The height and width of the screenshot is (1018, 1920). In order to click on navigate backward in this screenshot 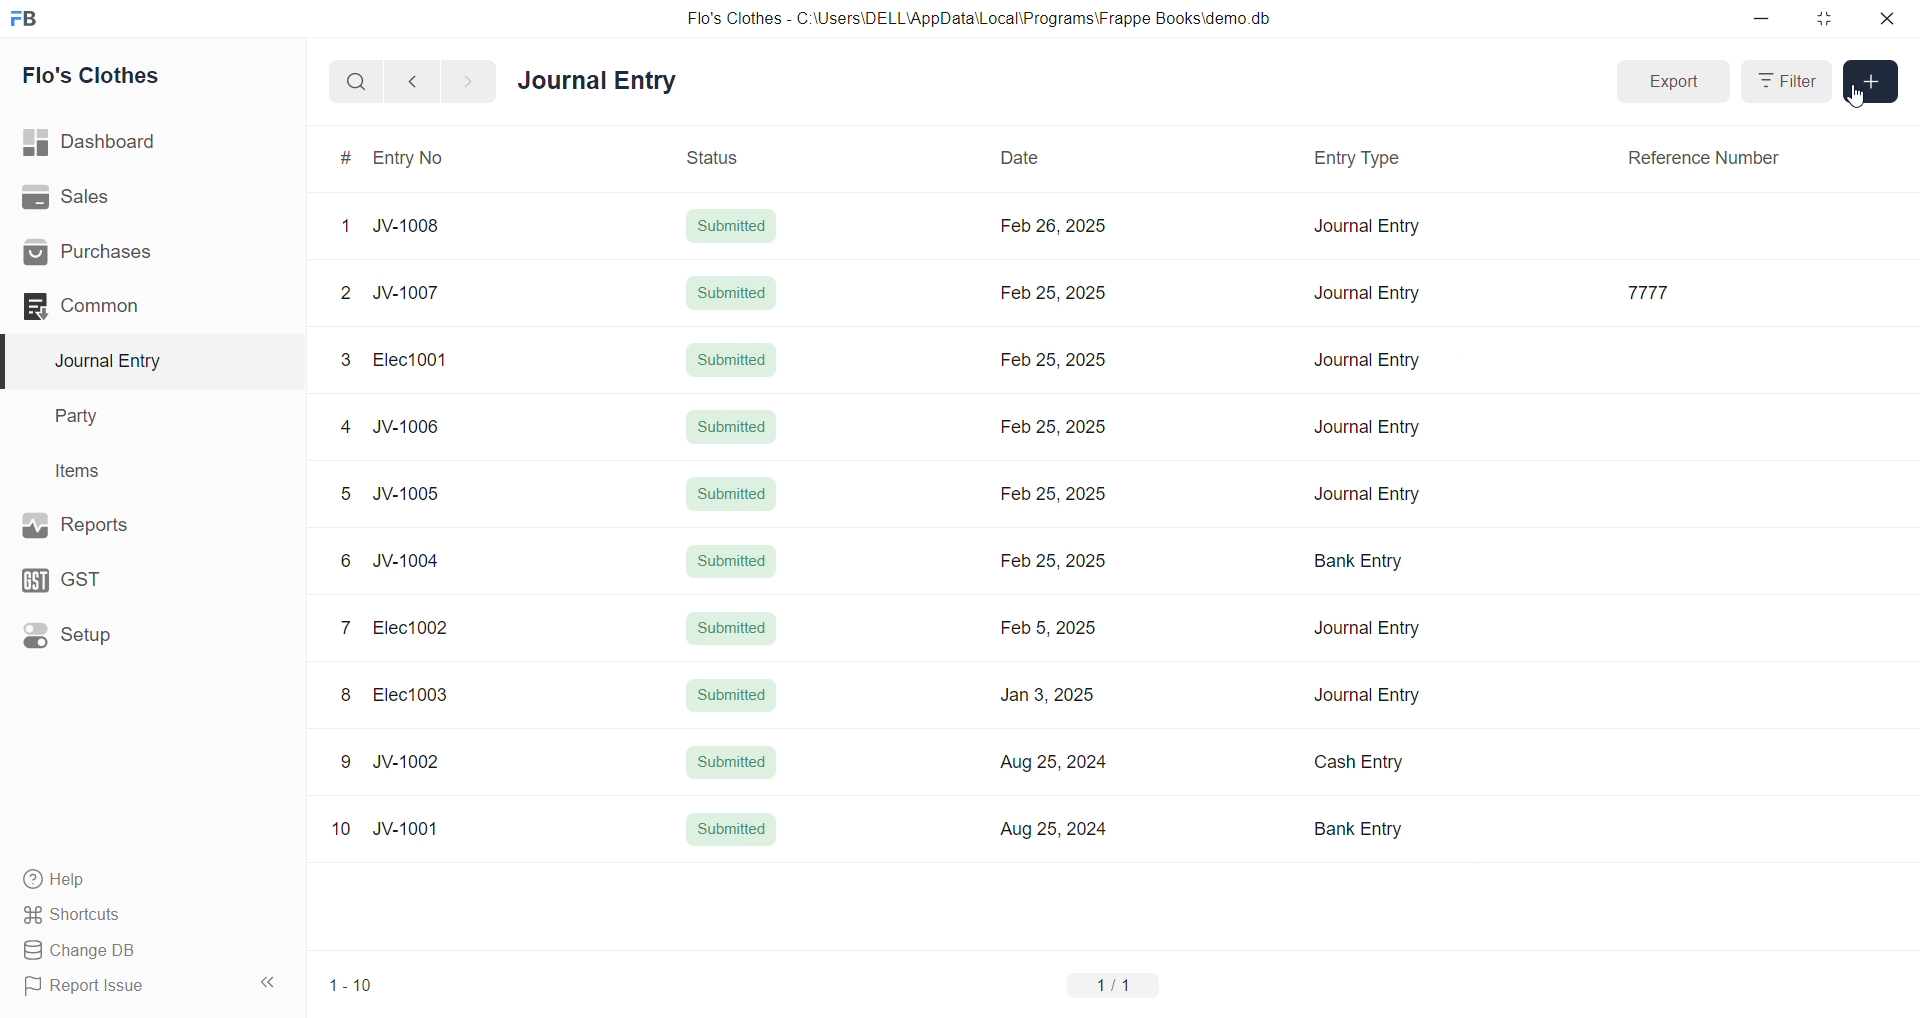, I will do `click(415, 83)`.